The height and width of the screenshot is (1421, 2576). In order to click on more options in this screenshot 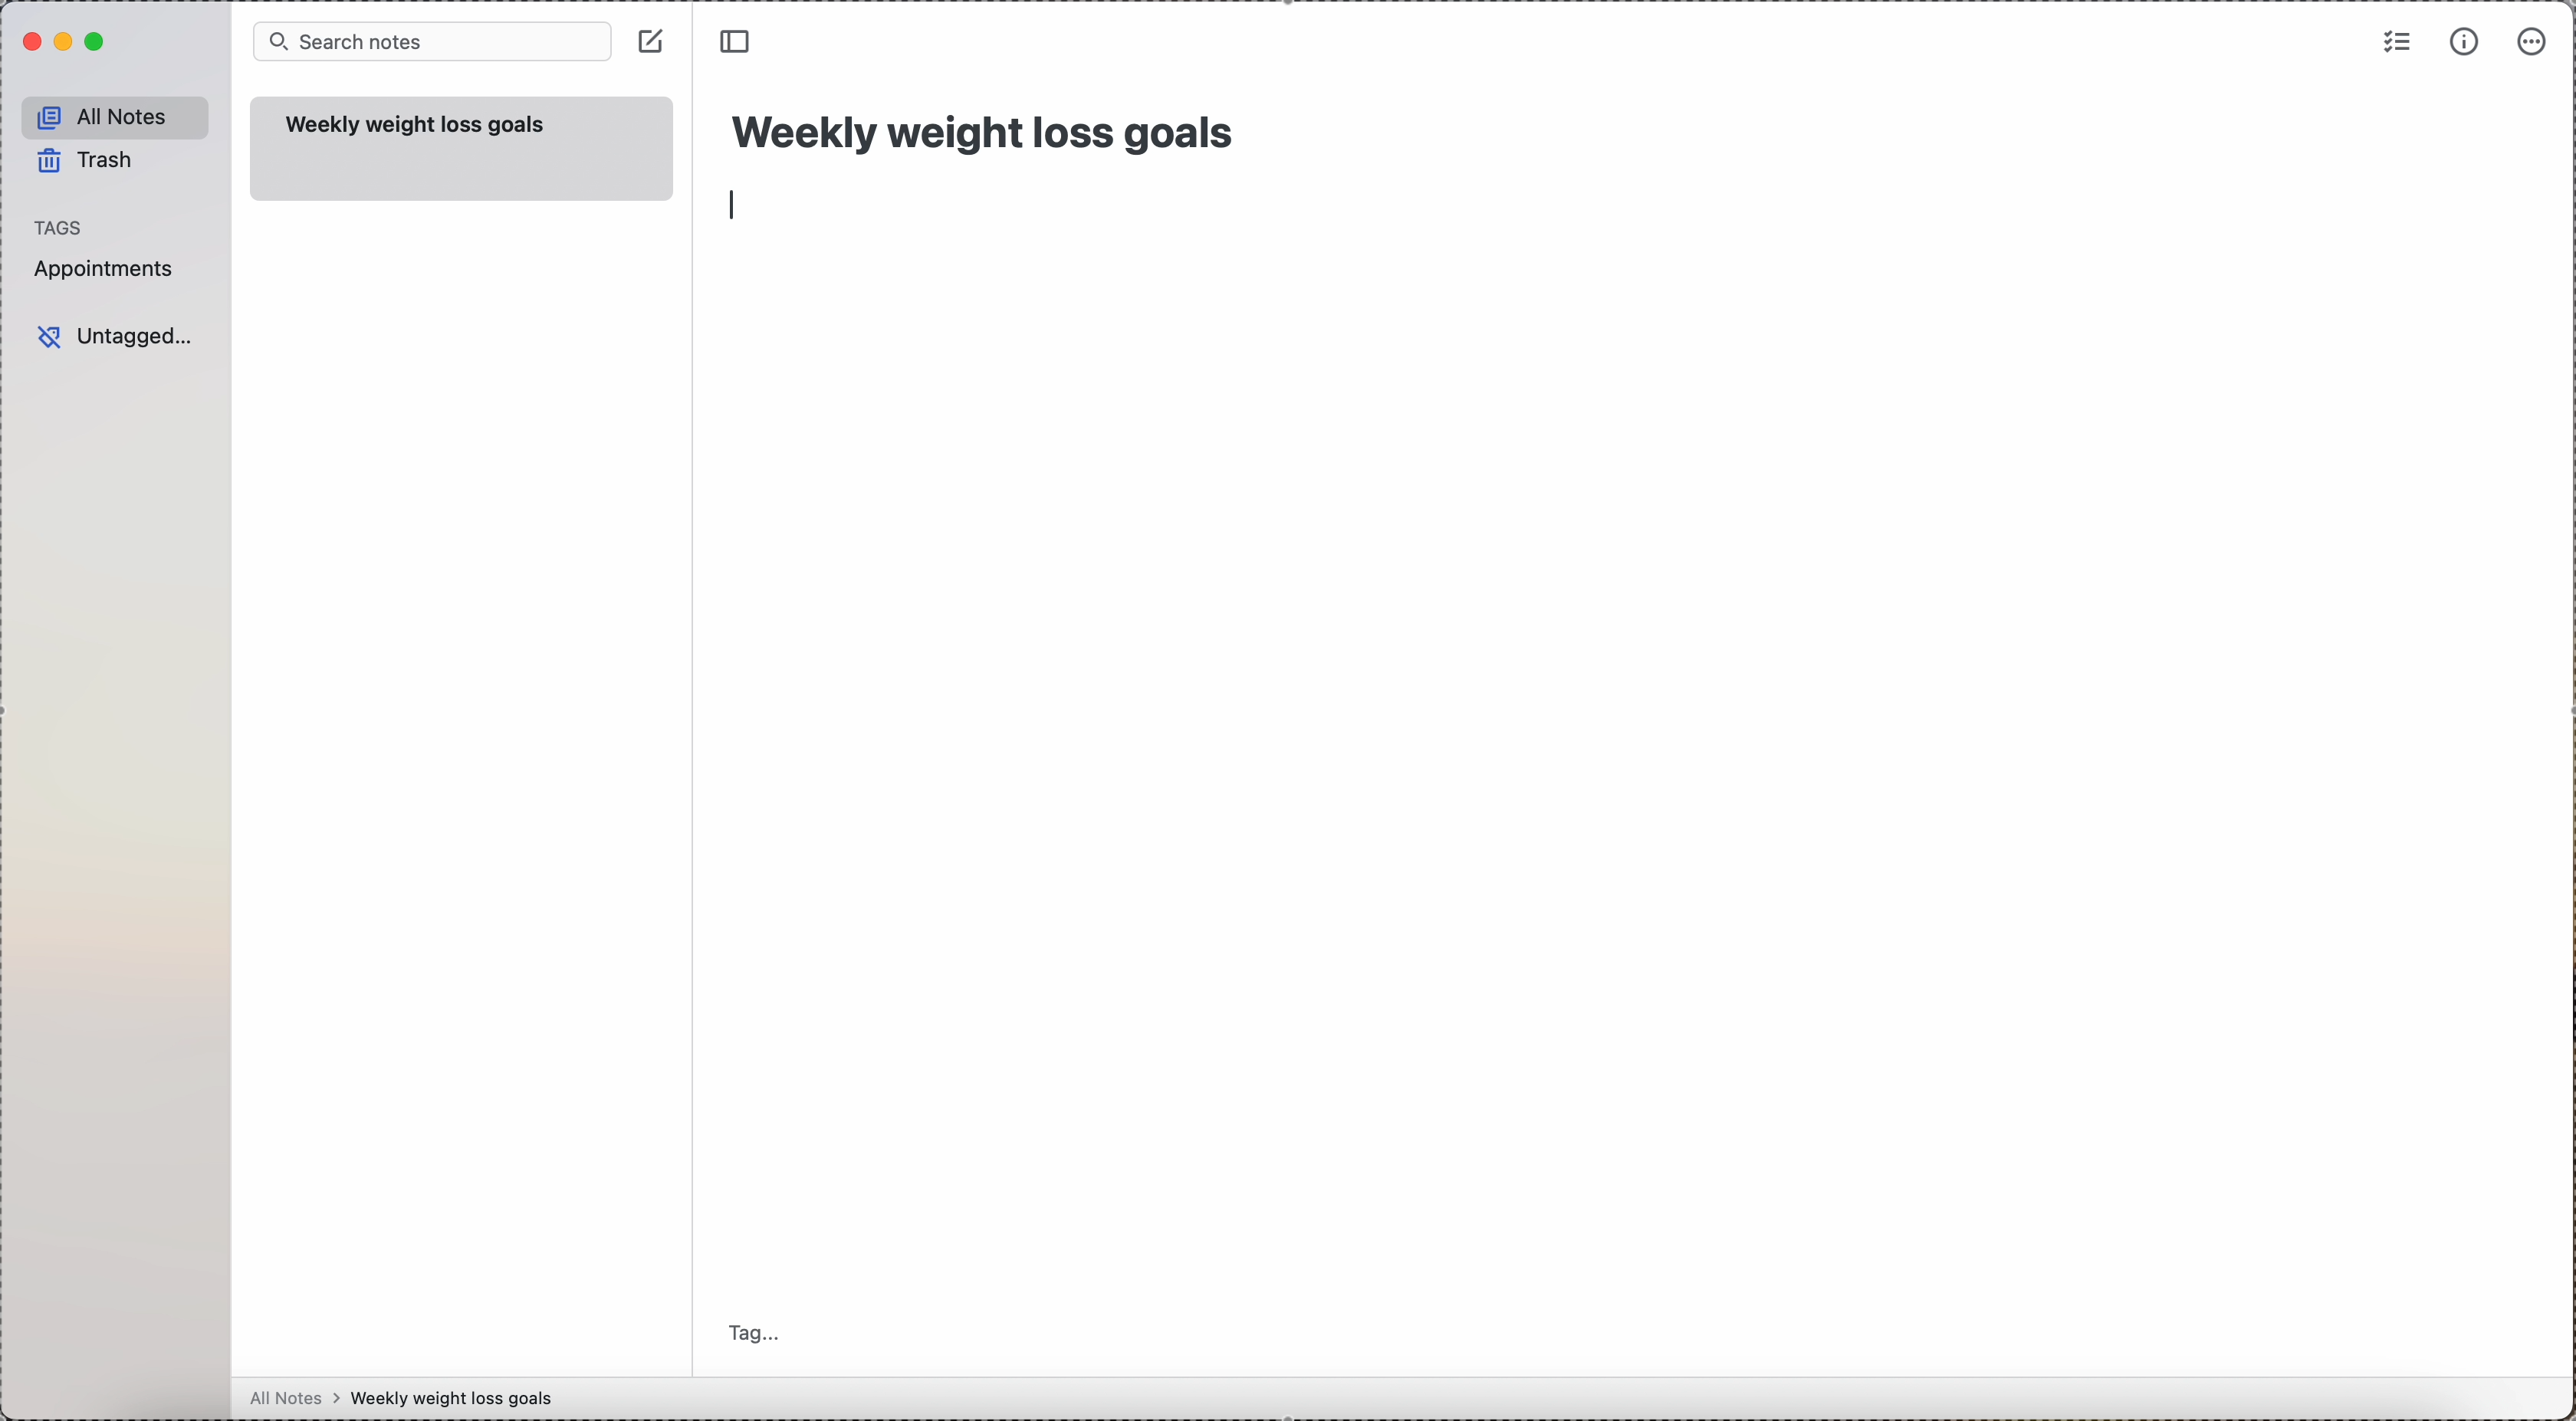, I will do `click(2536, 41)`.